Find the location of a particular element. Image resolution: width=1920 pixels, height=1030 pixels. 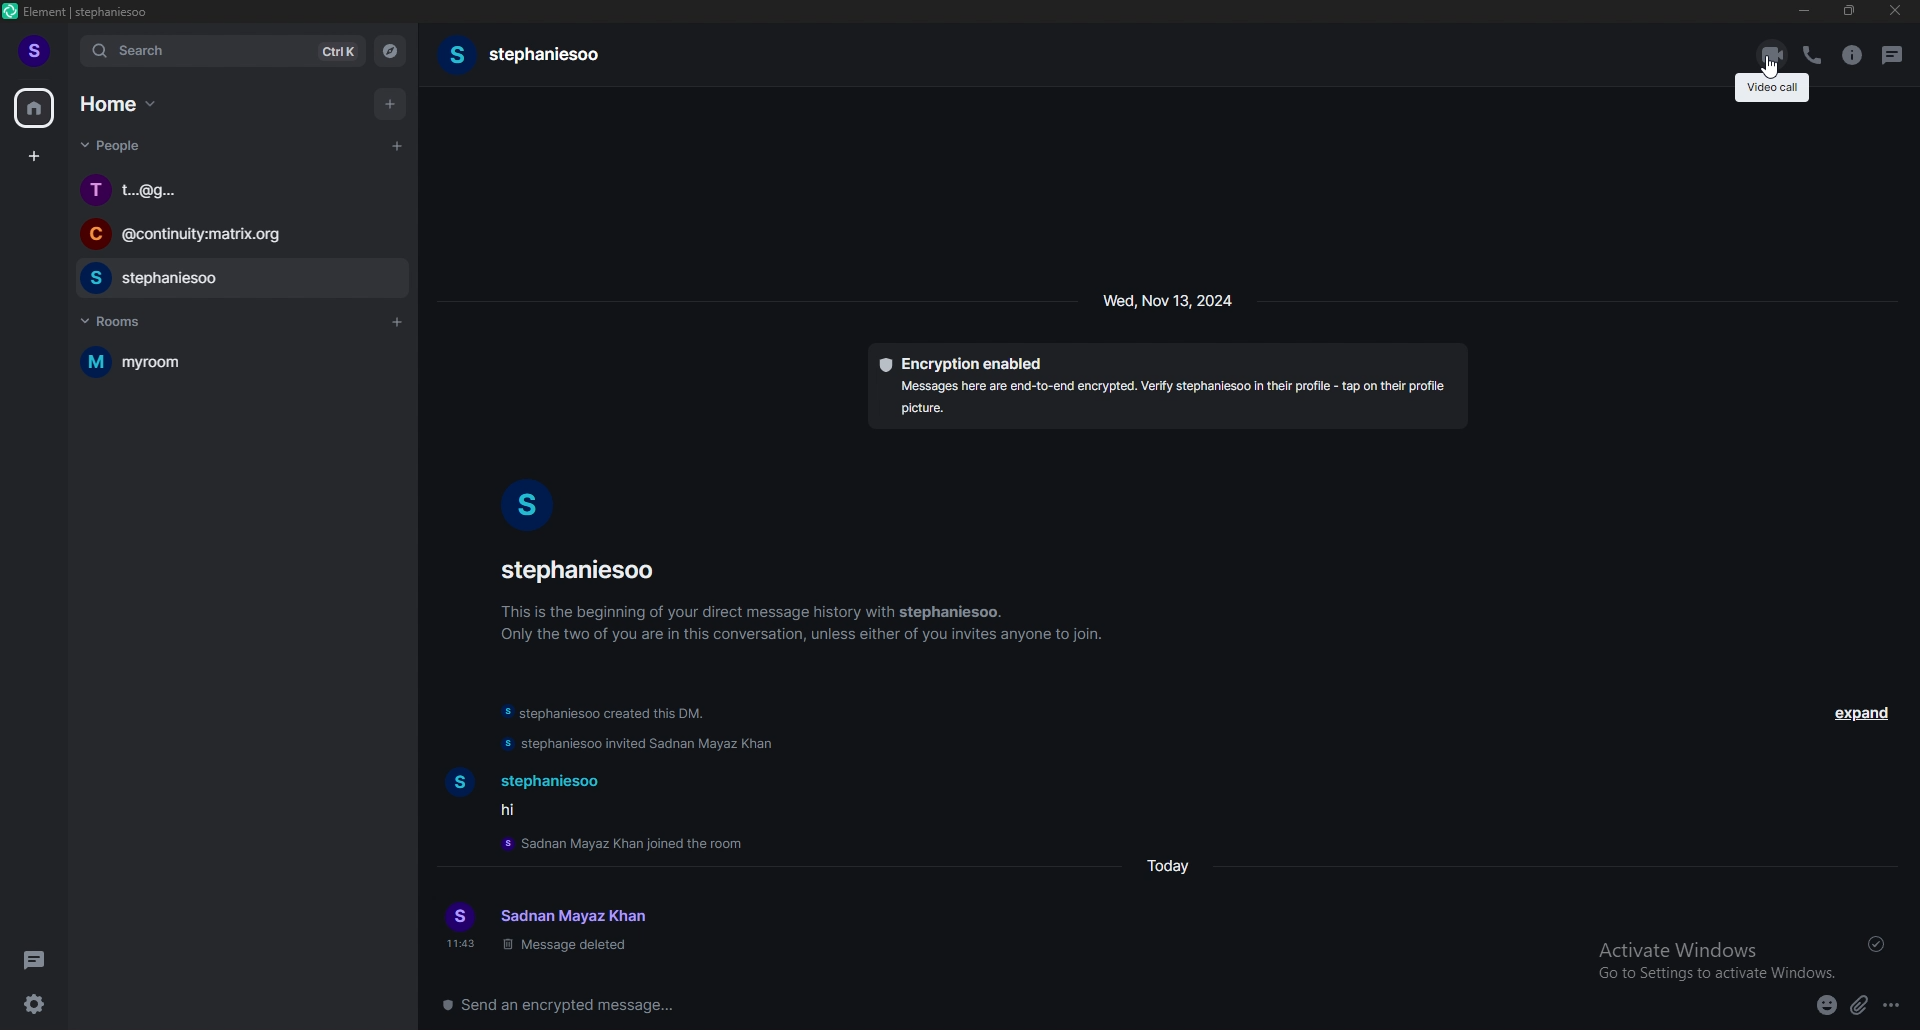

chat is located at coordinates (238, 236).